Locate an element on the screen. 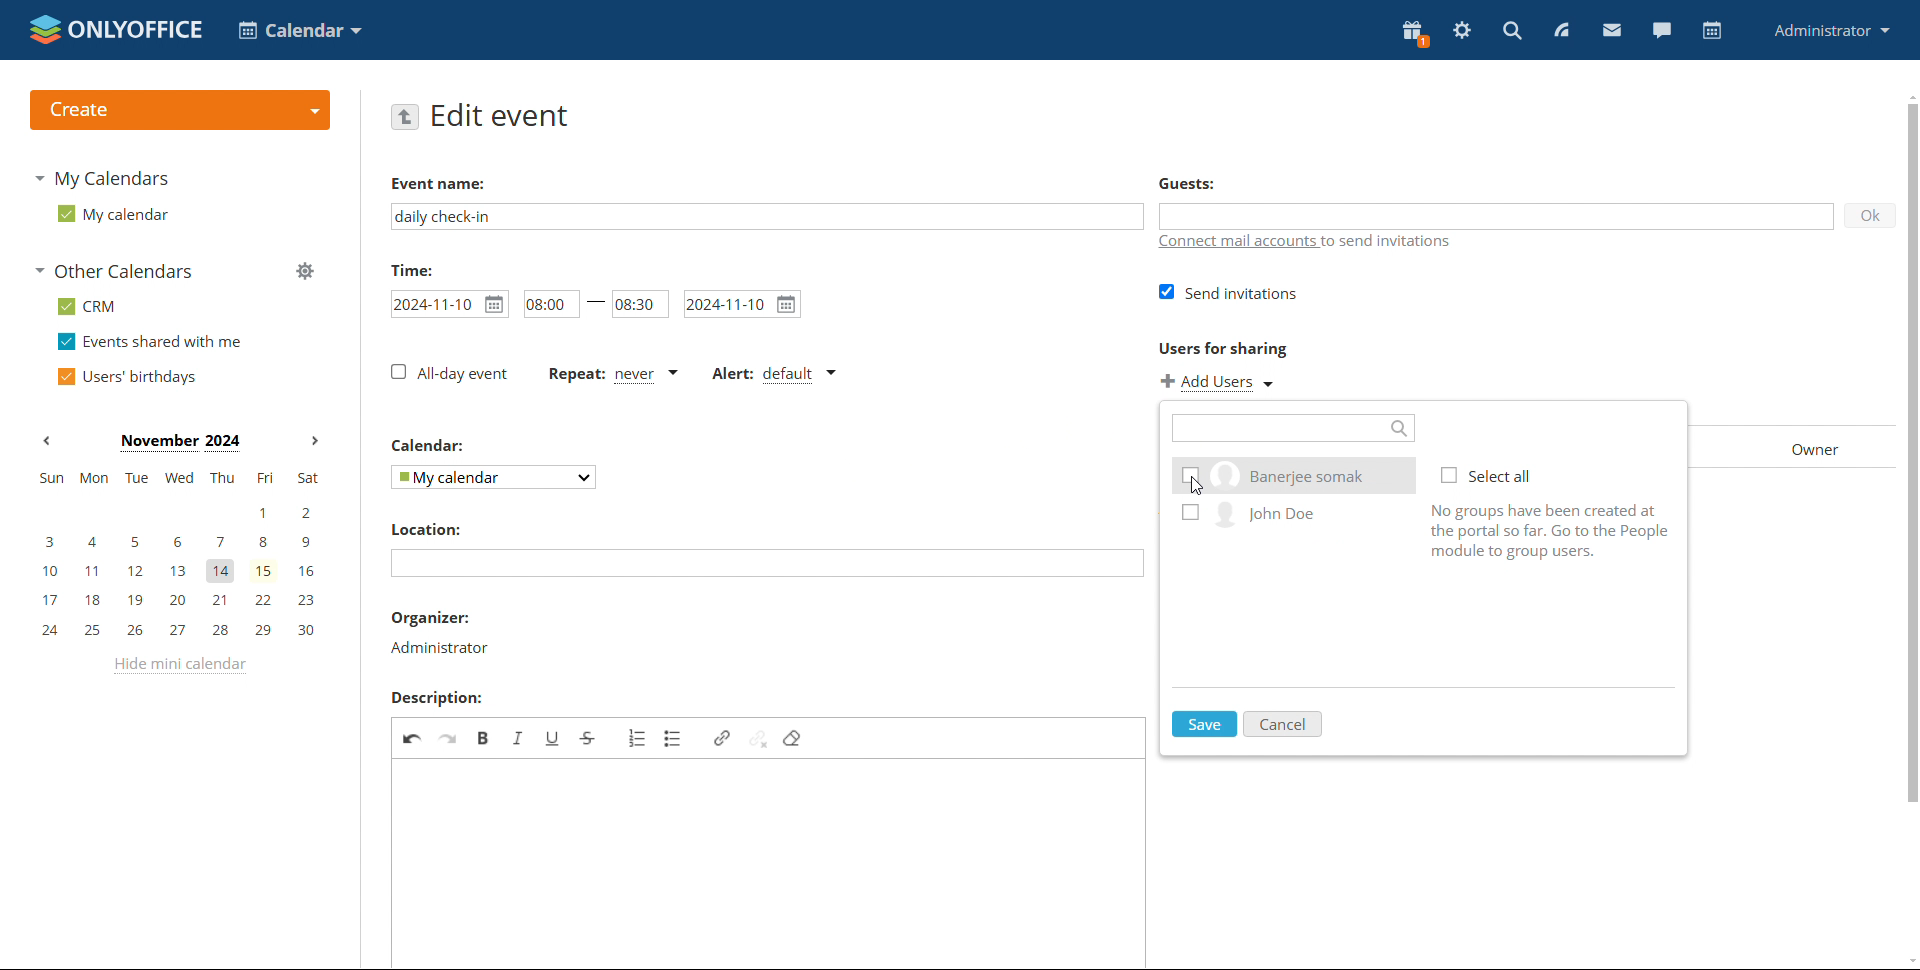 This screenshot has height=970, width=1920. user 2 is located at coordinates (1290, 518).